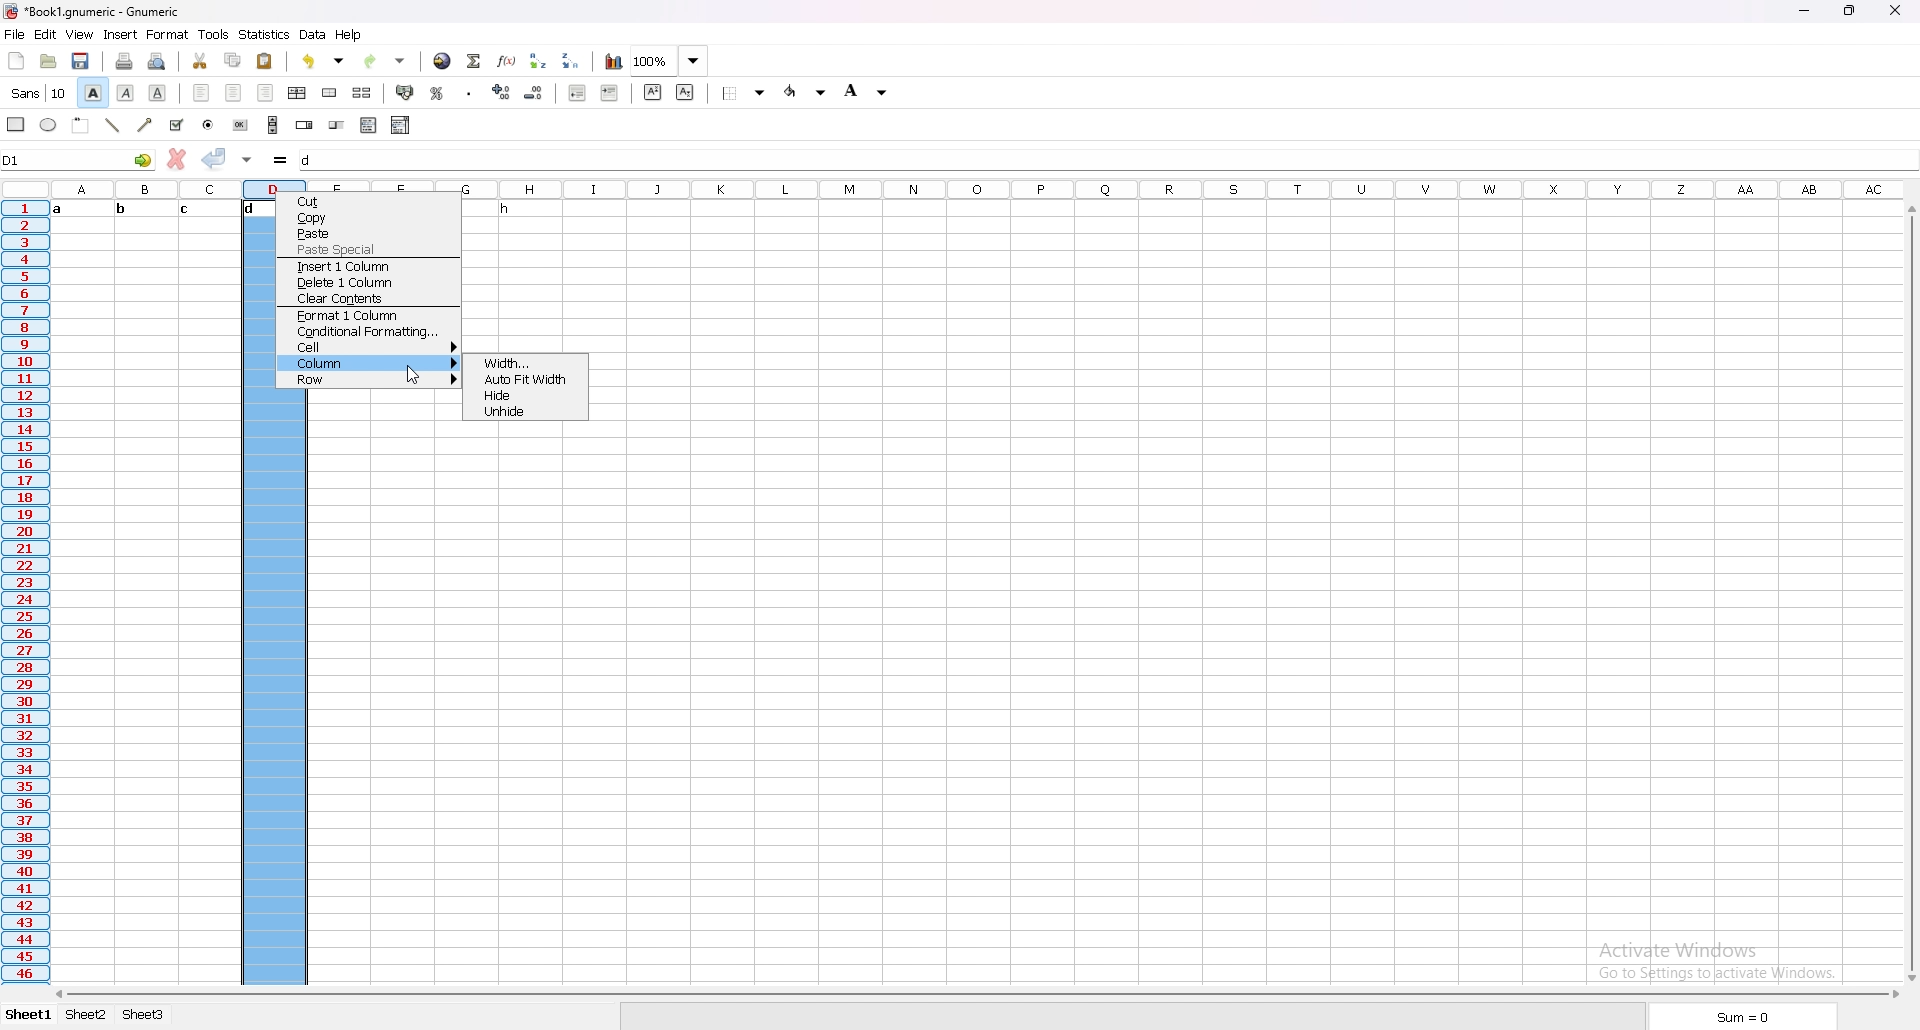  Describe the element at coordinates (1107, 160) in the screenshot. I see `cell input` at that location.